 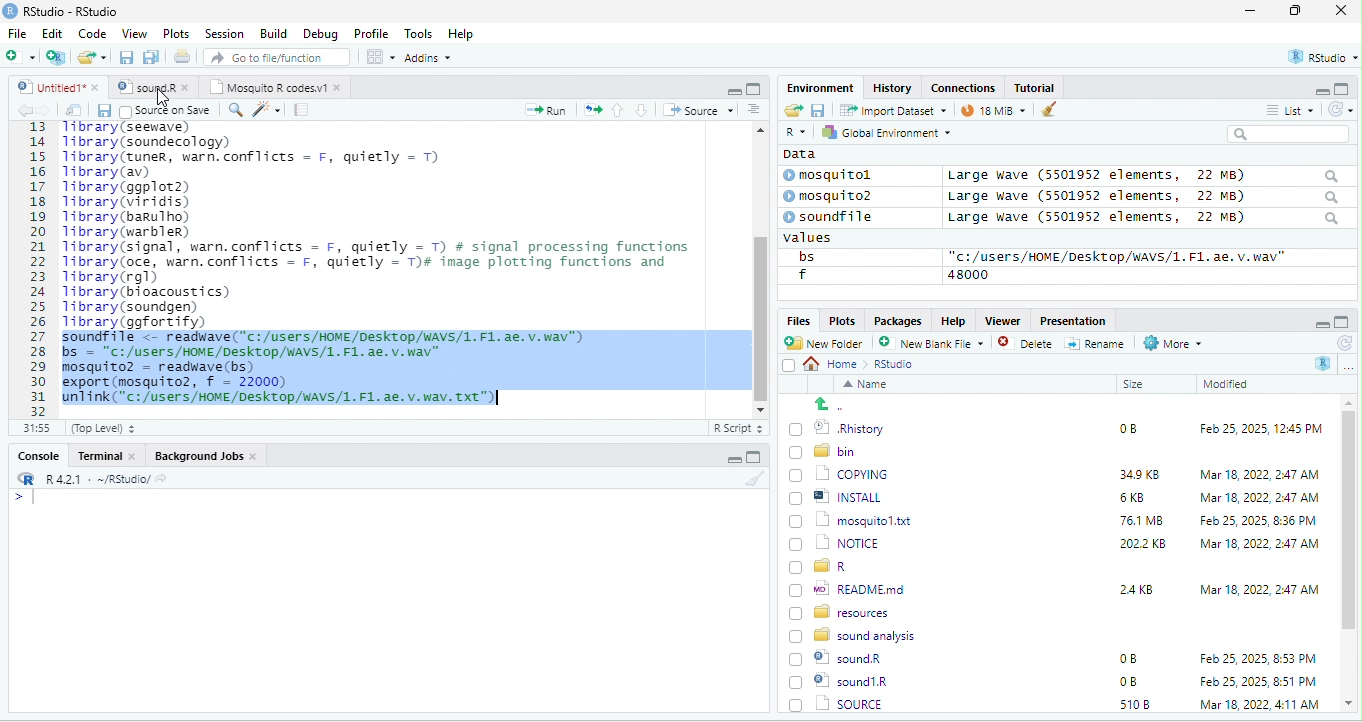 What do you see at coordinates (1320, 323) in the screenshot?
I see `minimize` at bounding box center [1320, 323].